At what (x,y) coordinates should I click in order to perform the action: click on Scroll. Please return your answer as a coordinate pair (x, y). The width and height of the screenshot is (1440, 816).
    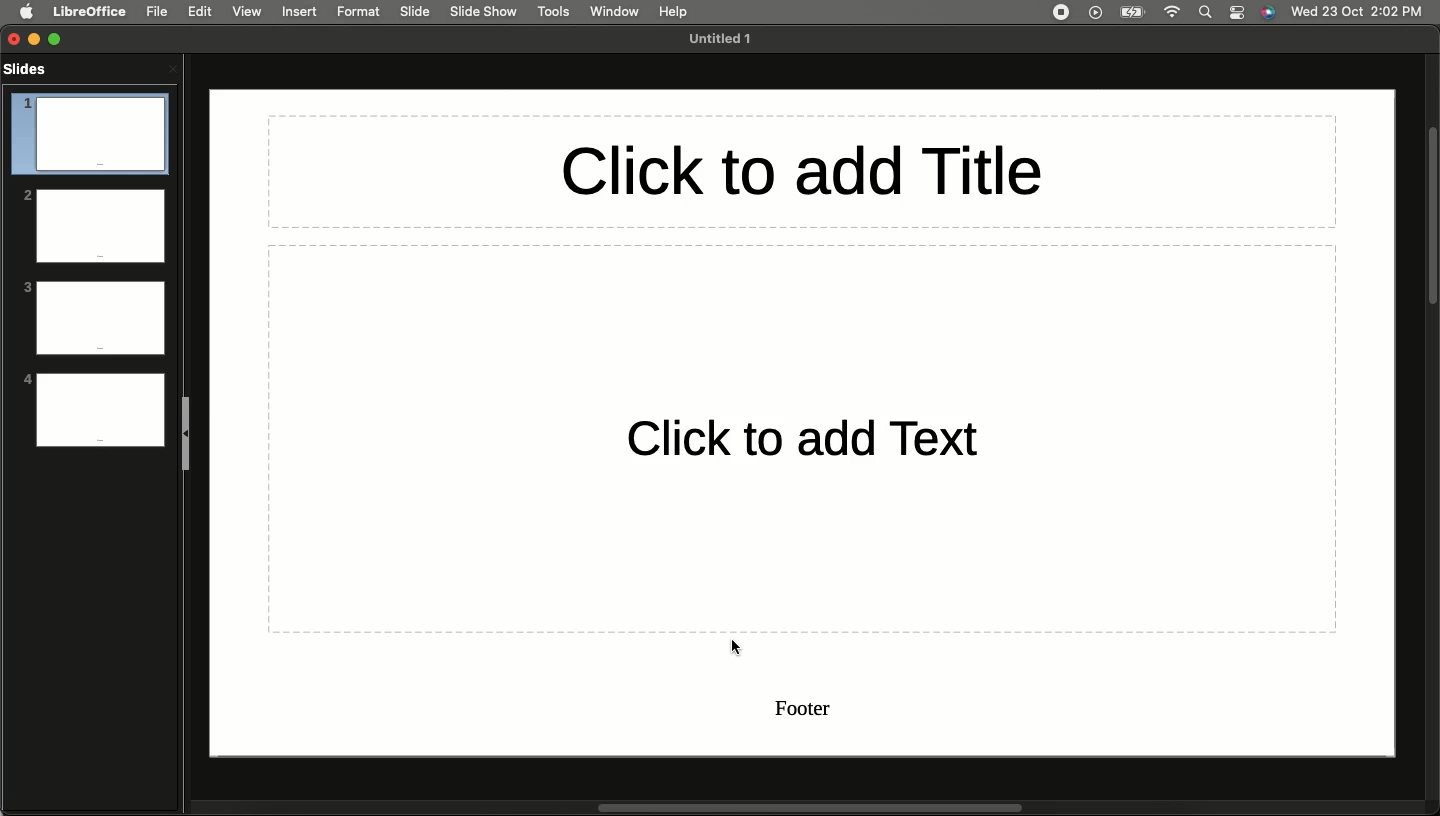
    Looking at the image, I should click on (805, 808).